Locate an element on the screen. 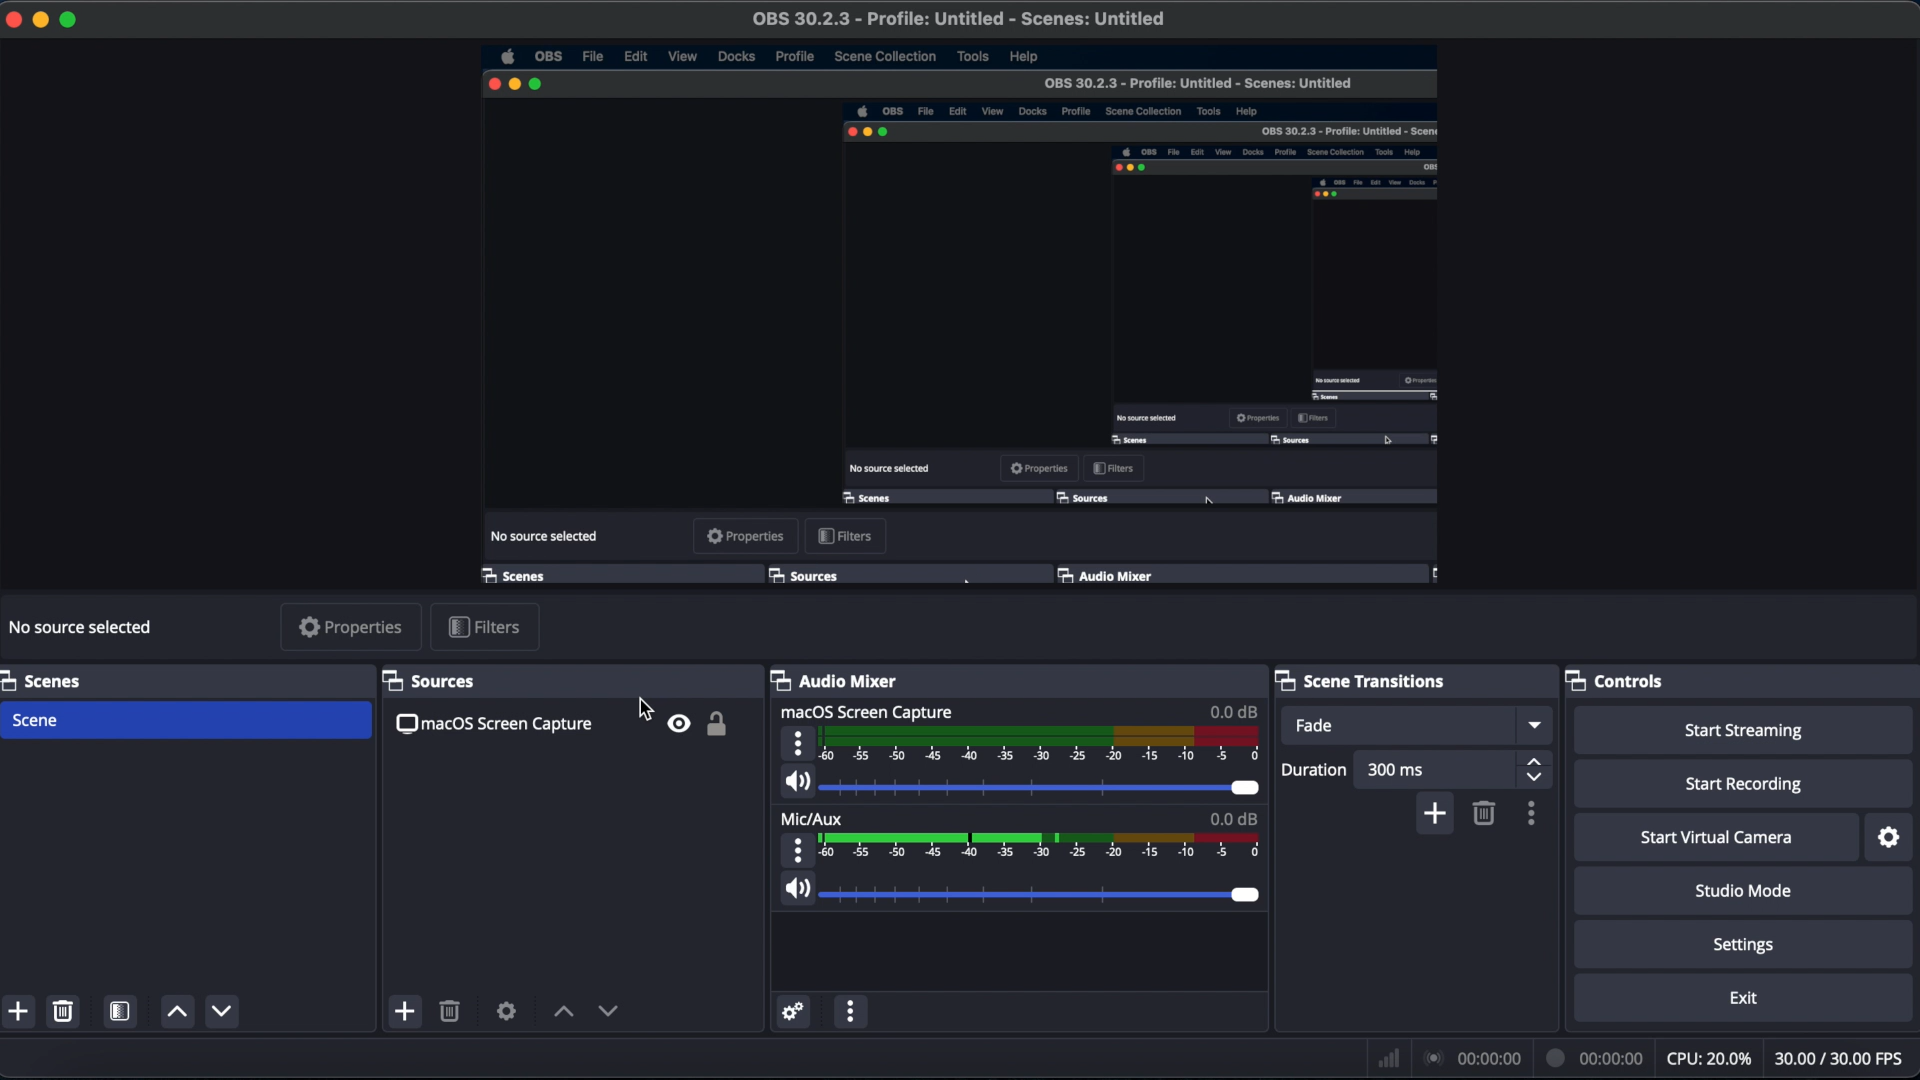 The width and height of the screenshot is (1920, 1080). fade is located at coordinates (1320, 726).